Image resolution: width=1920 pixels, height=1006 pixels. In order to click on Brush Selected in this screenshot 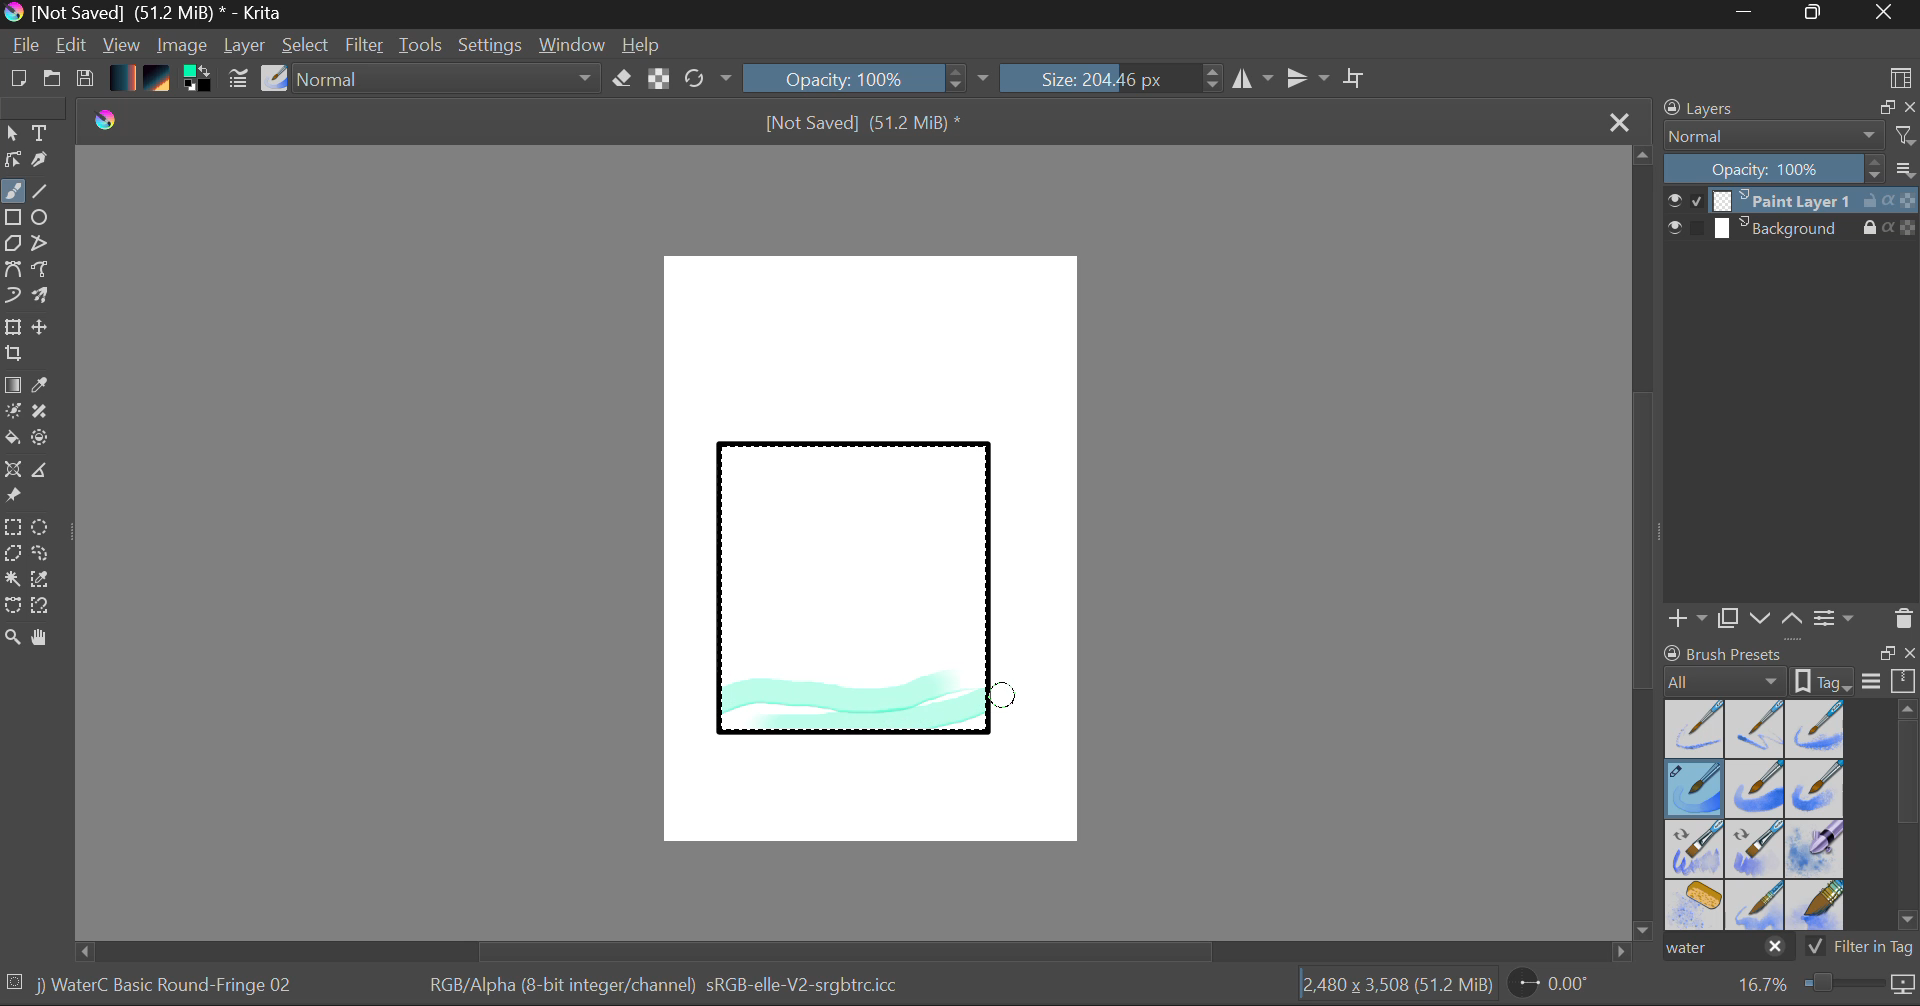, I will do `click(168, 987)`.